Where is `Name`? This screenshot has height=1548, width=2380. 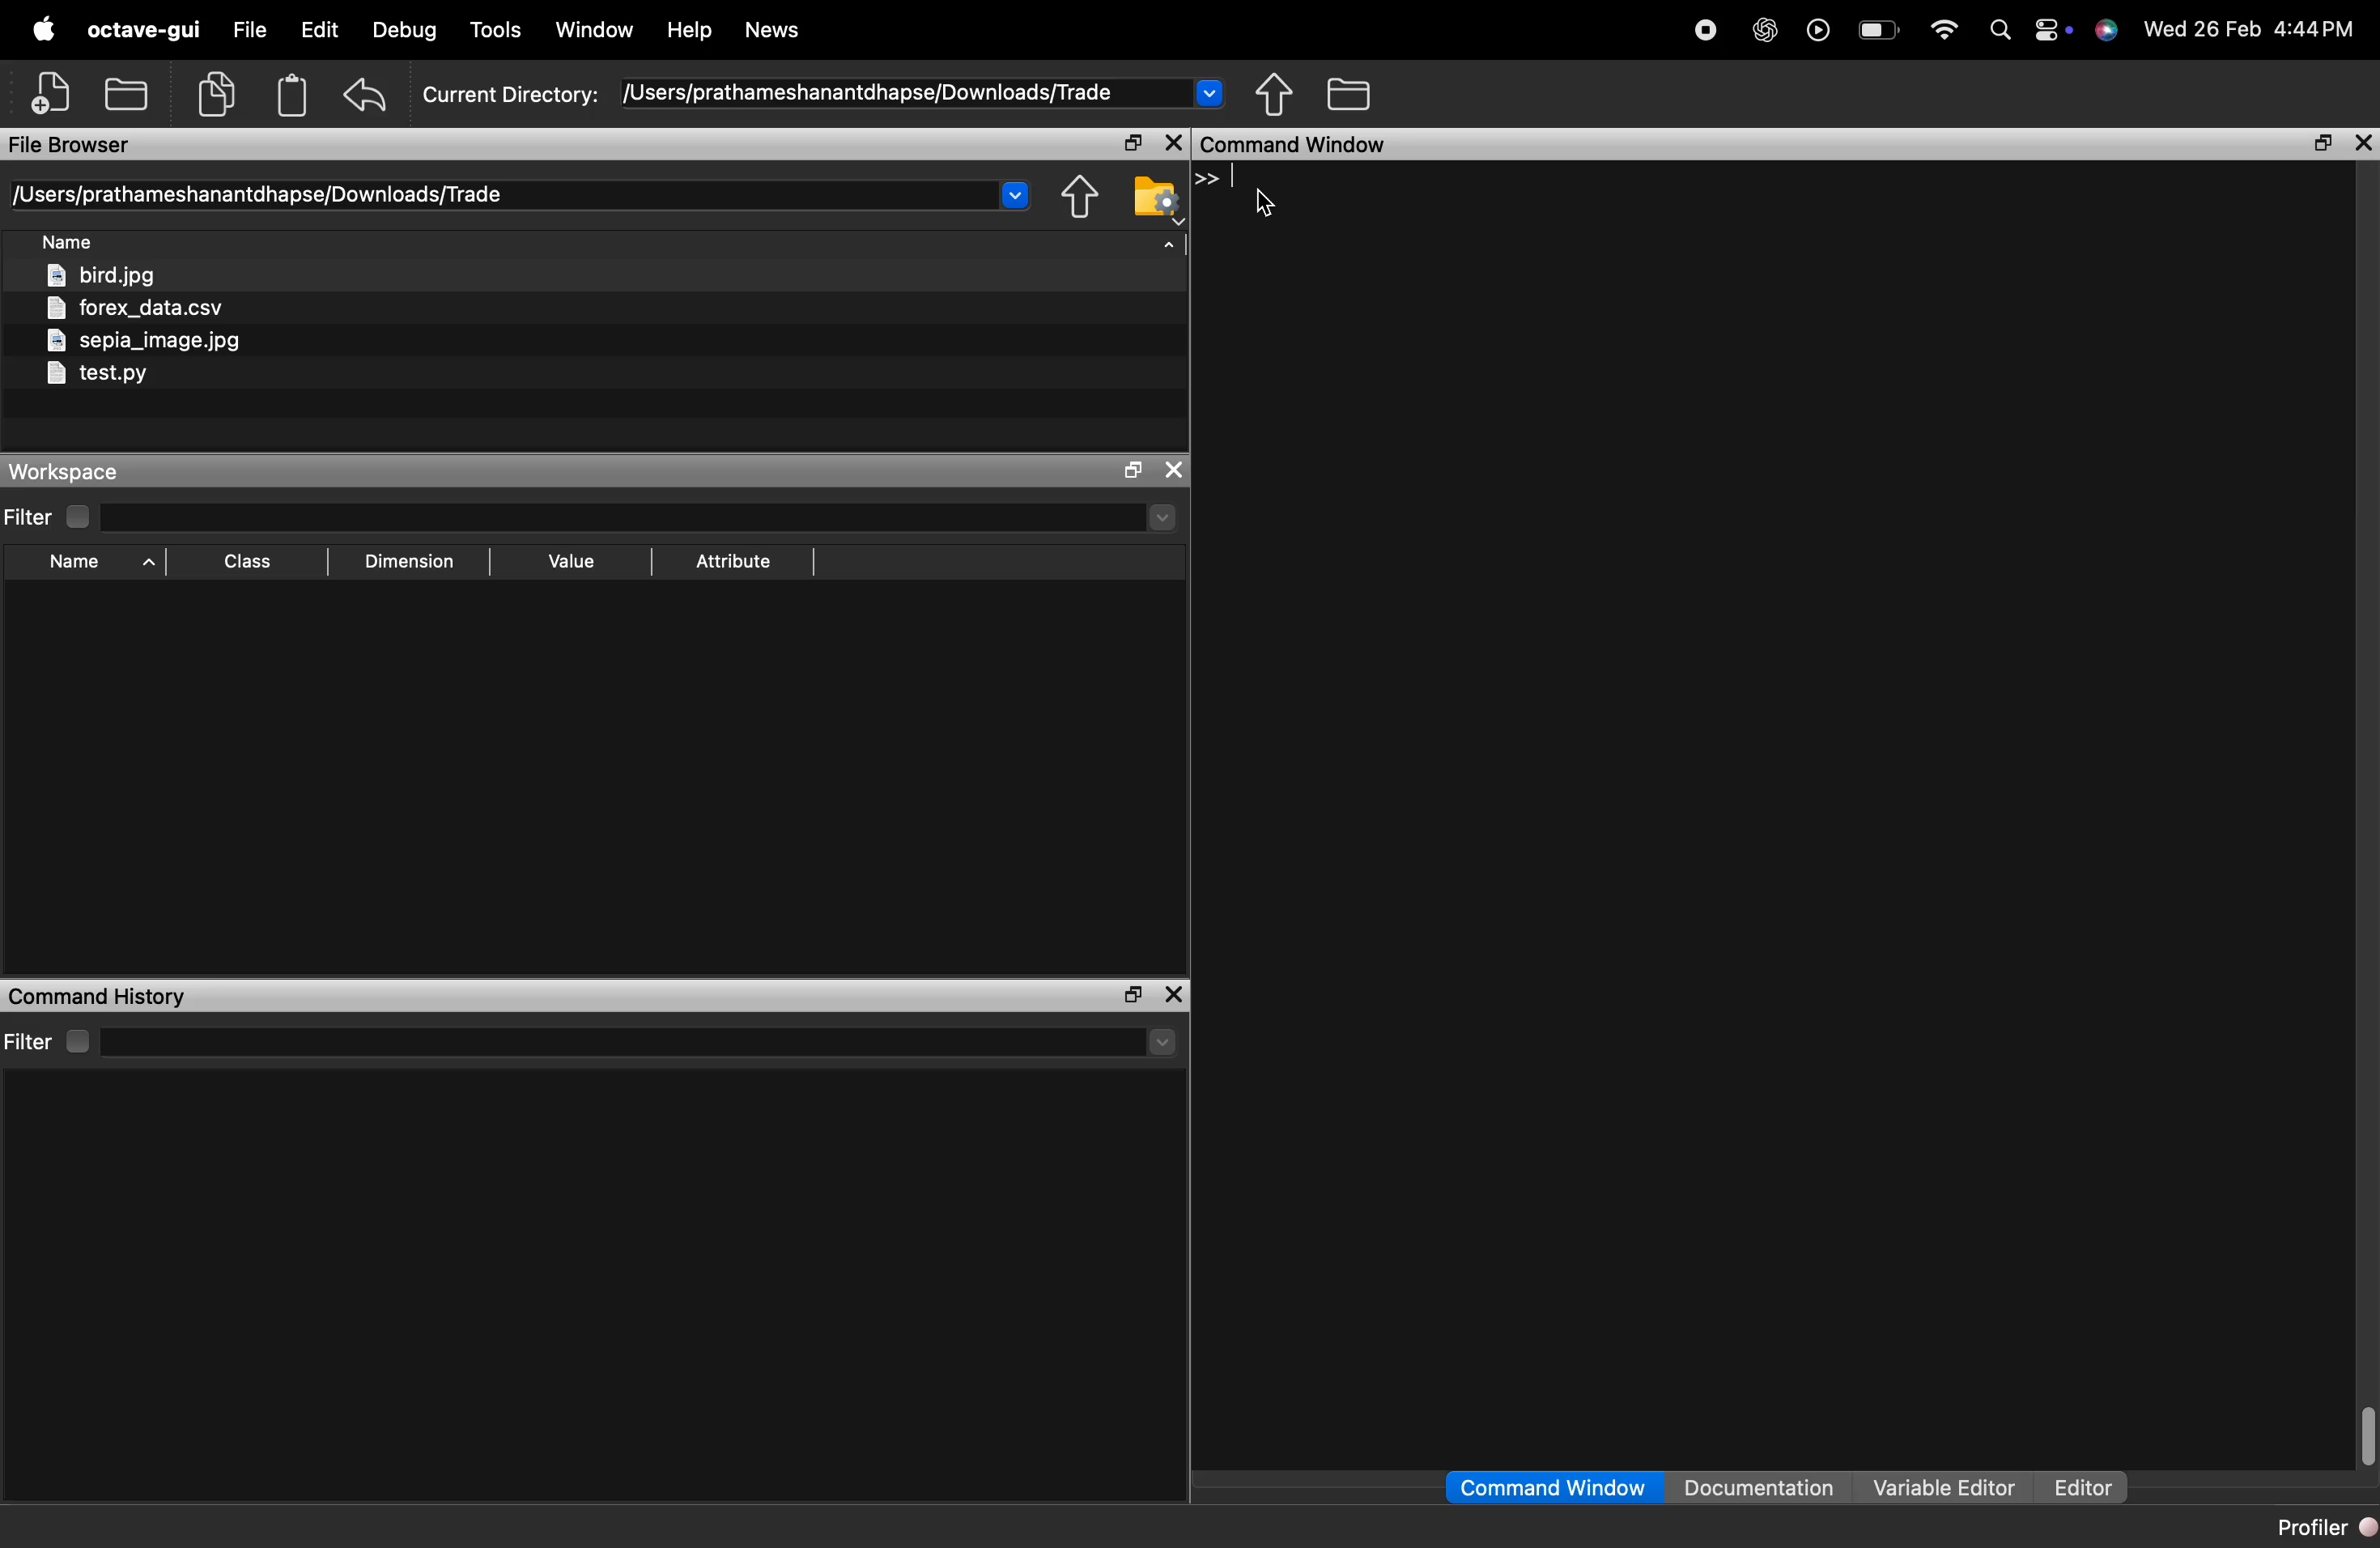
Name is located at coordinates (67, 240).